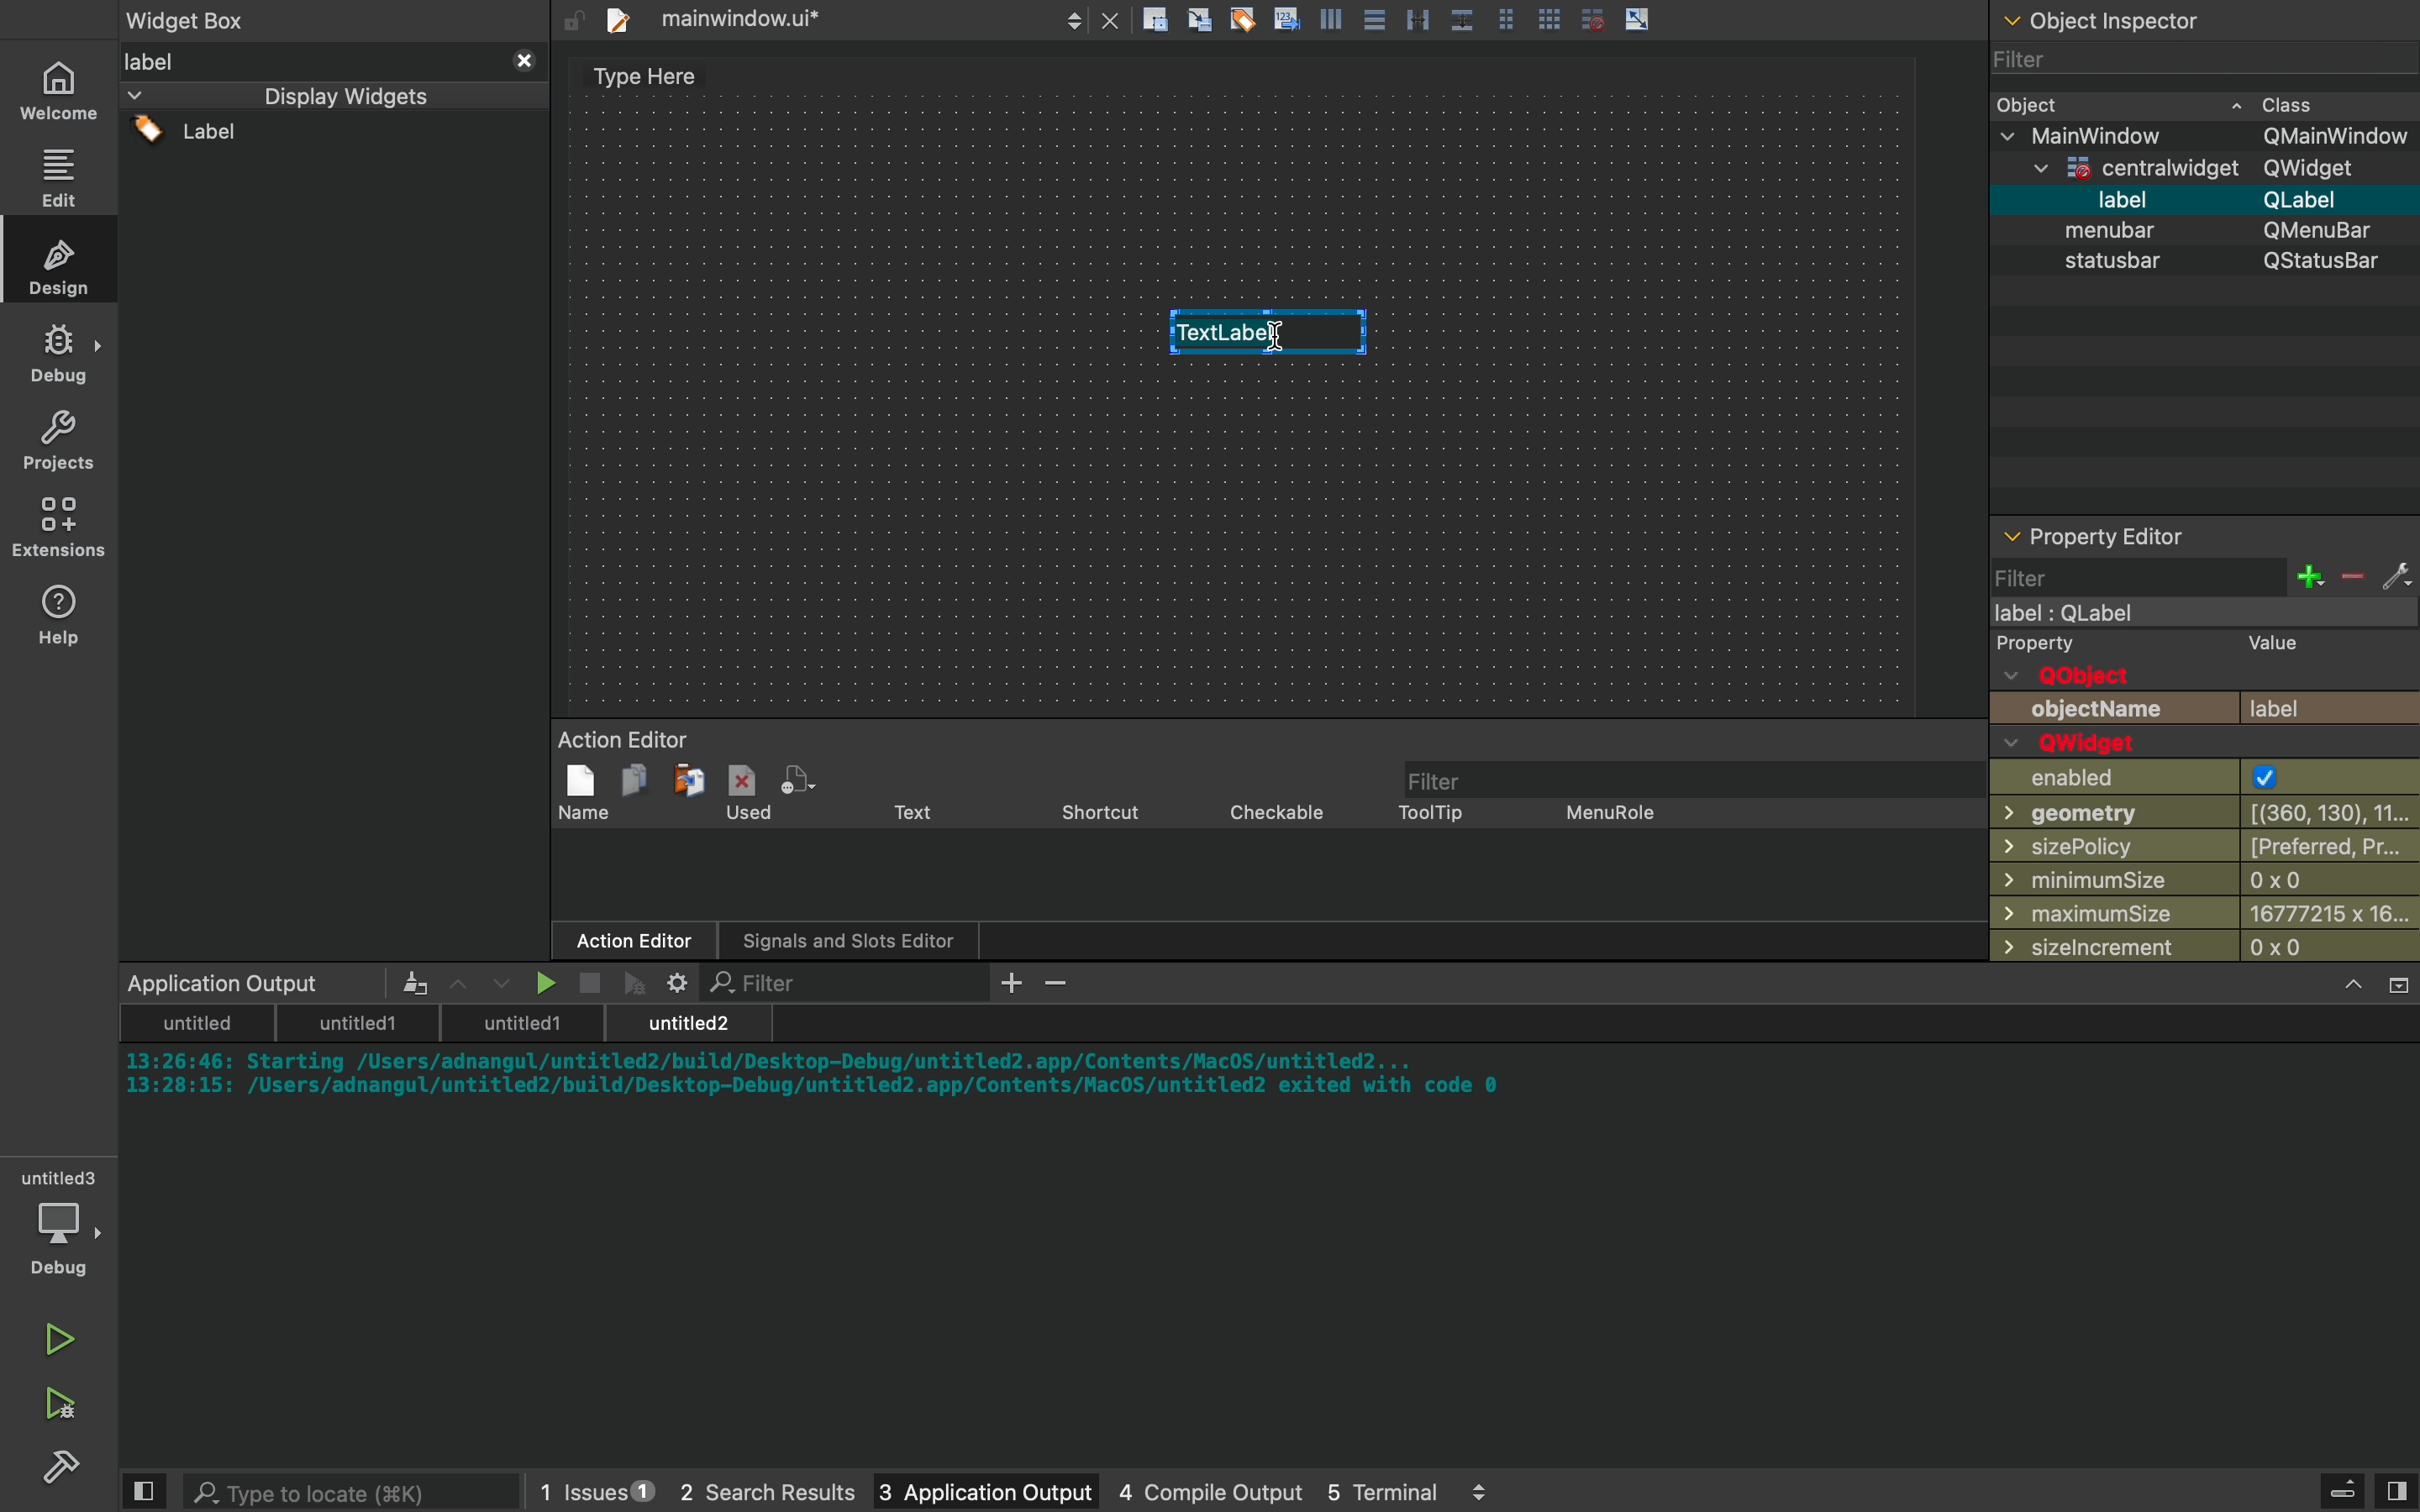 The width and height of the screenshot is (2420, 1512). I want to click on widget box, so click(217, 18).